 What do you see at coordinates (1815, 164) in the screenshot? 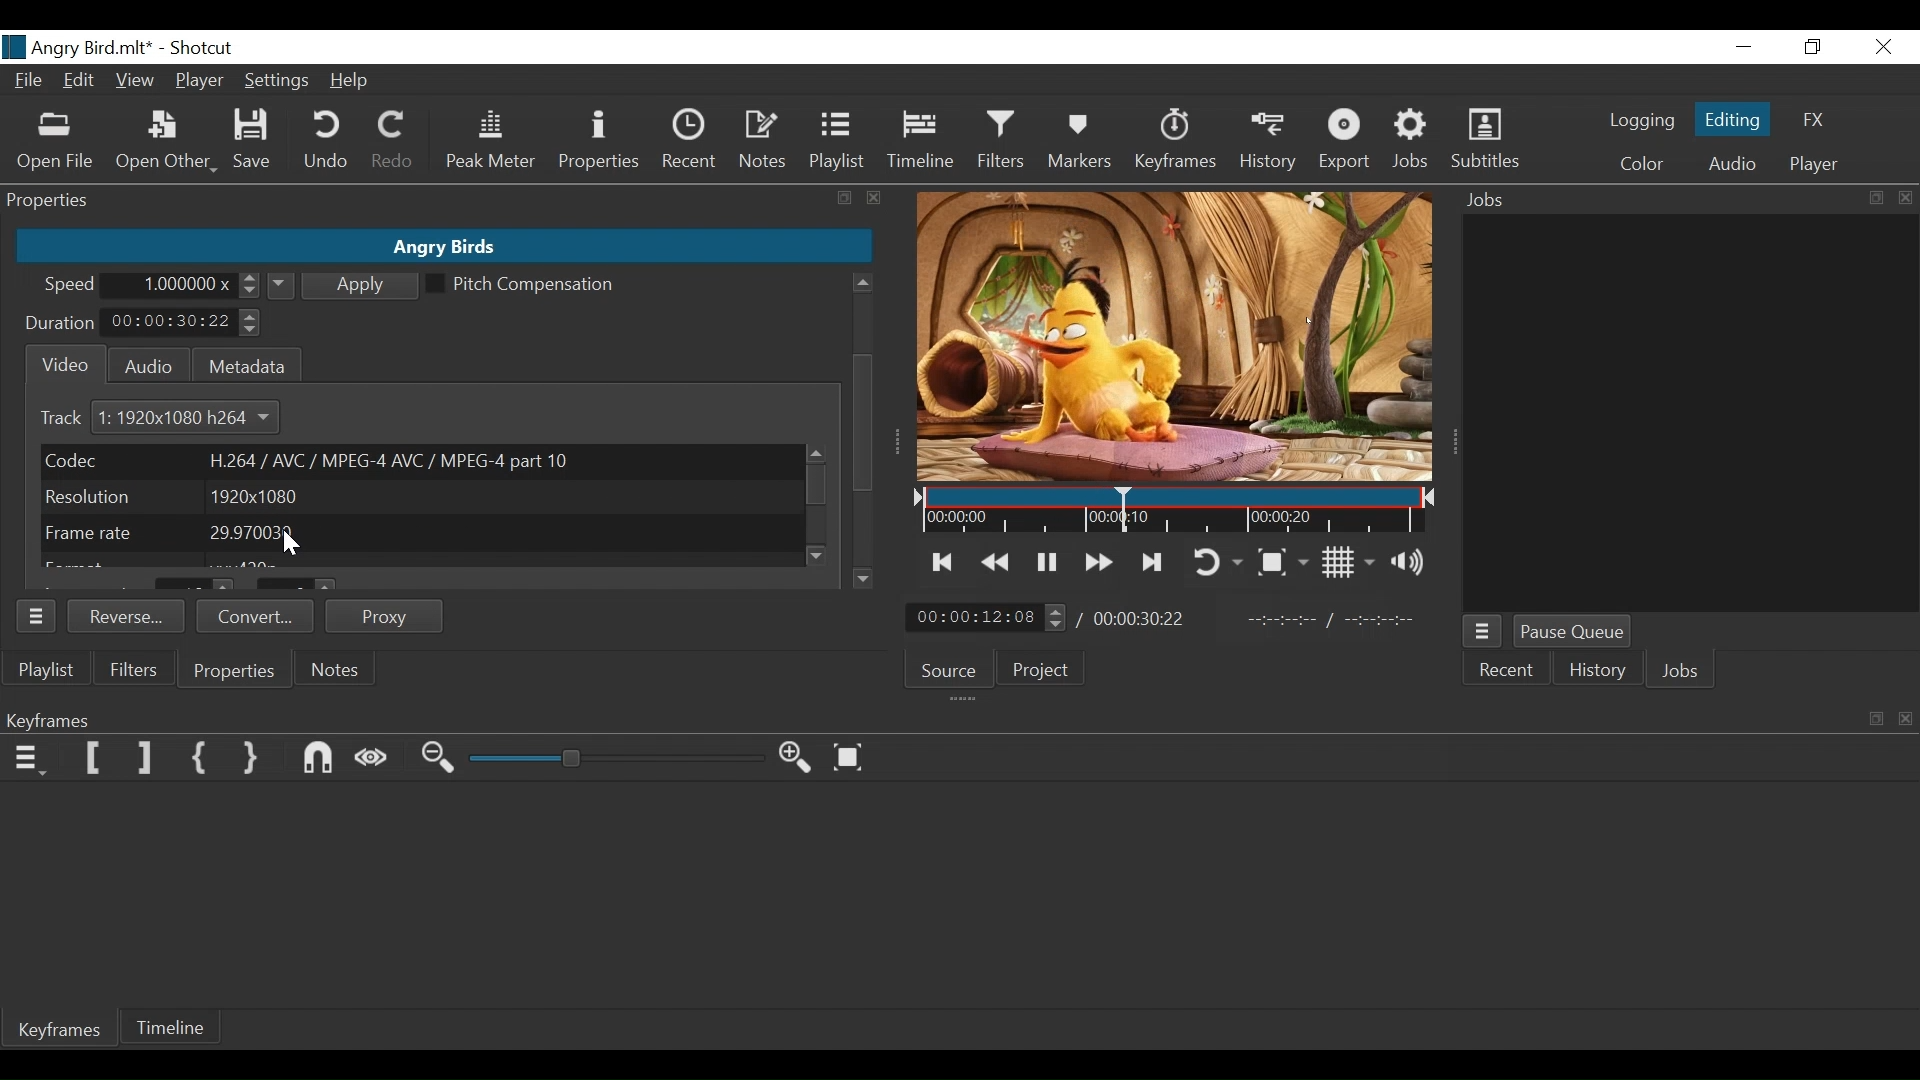
I see `Player` at bounding box center [1815, 164].